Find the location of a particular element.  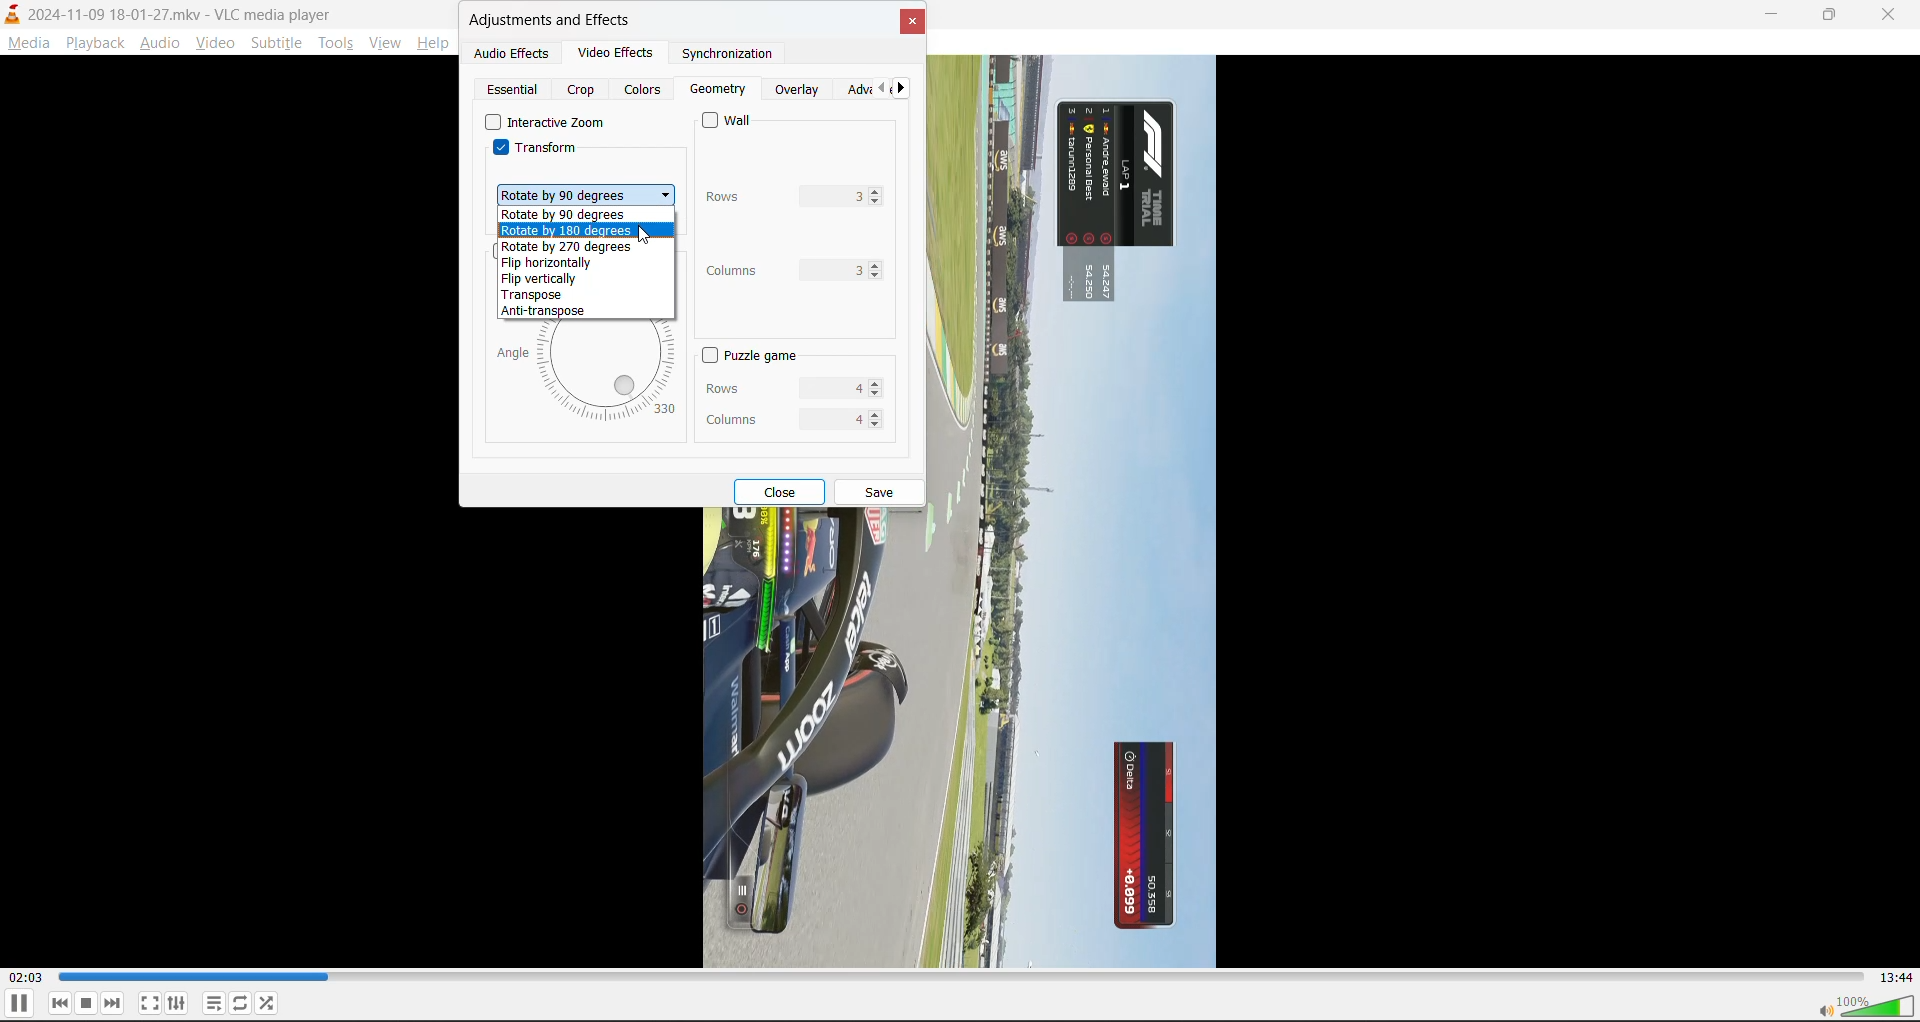

columns is located at coordinates (777, 268).